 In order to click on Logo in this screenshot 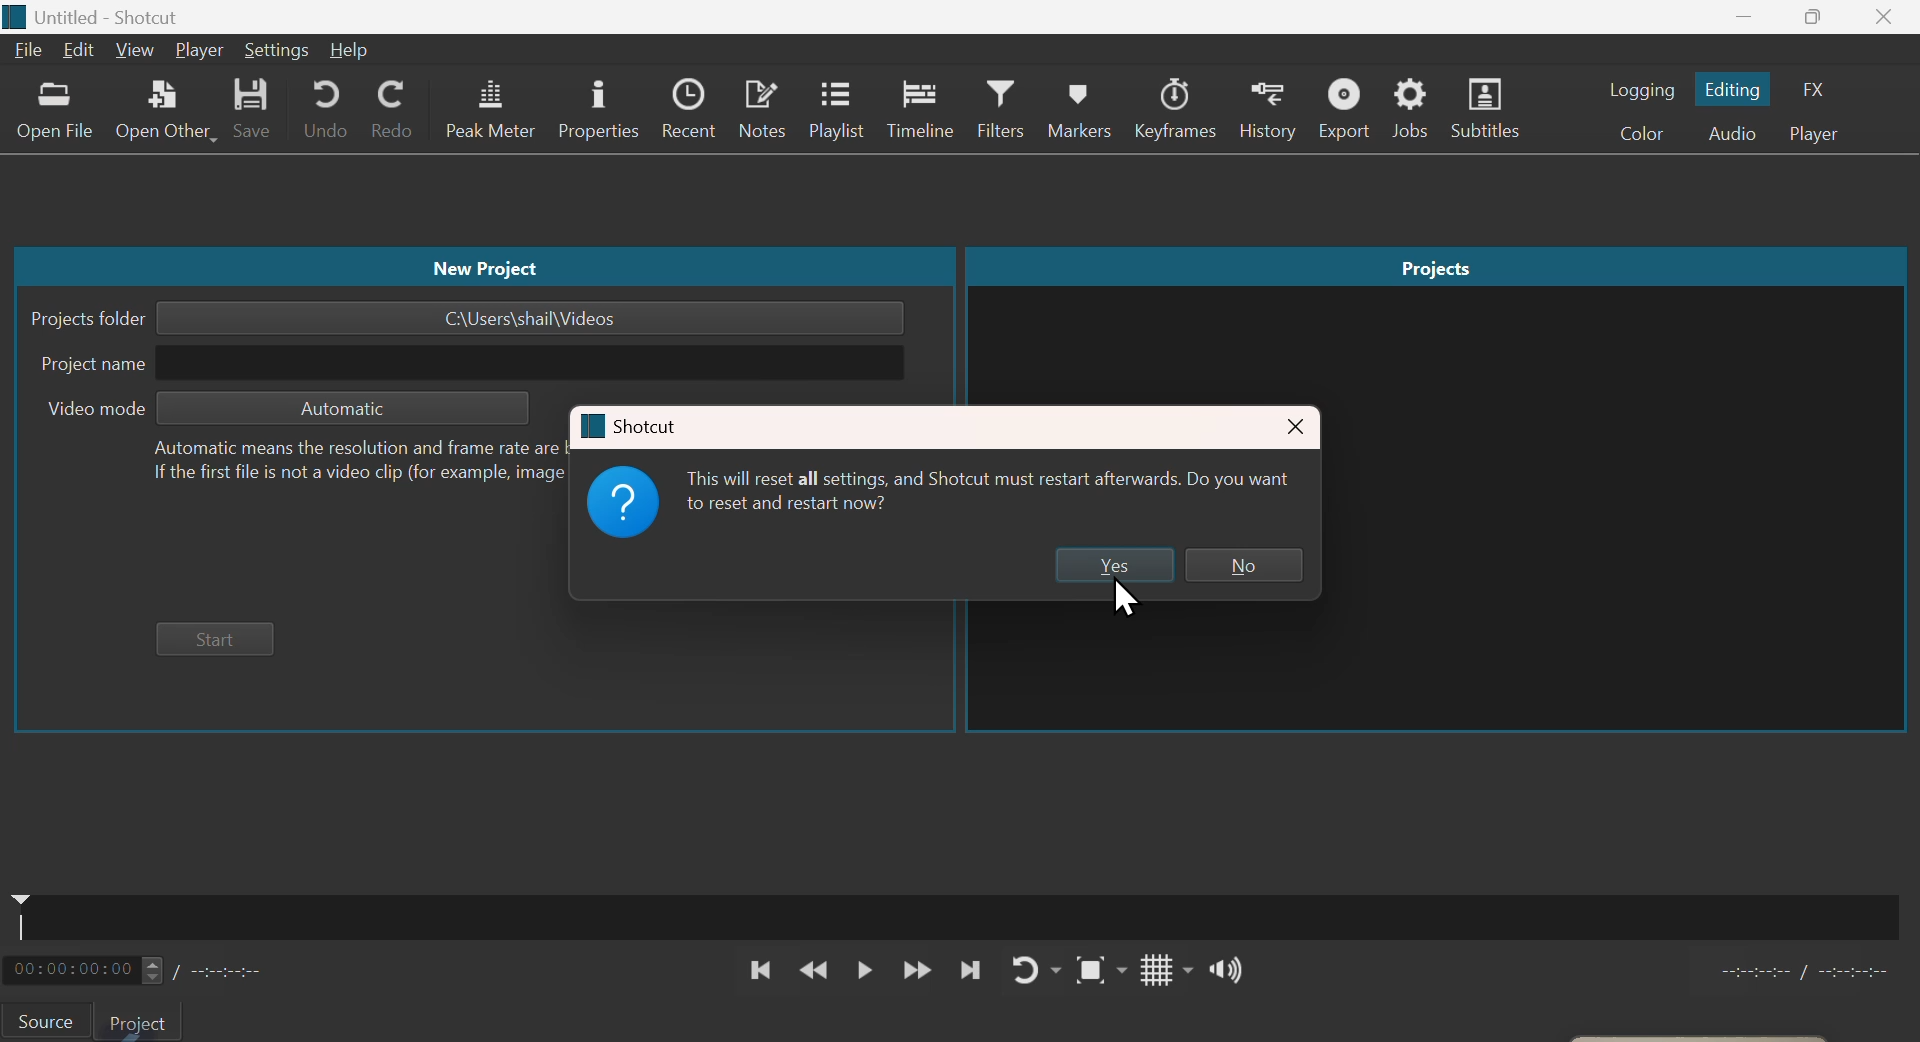, I will do `click(623, 501)`.